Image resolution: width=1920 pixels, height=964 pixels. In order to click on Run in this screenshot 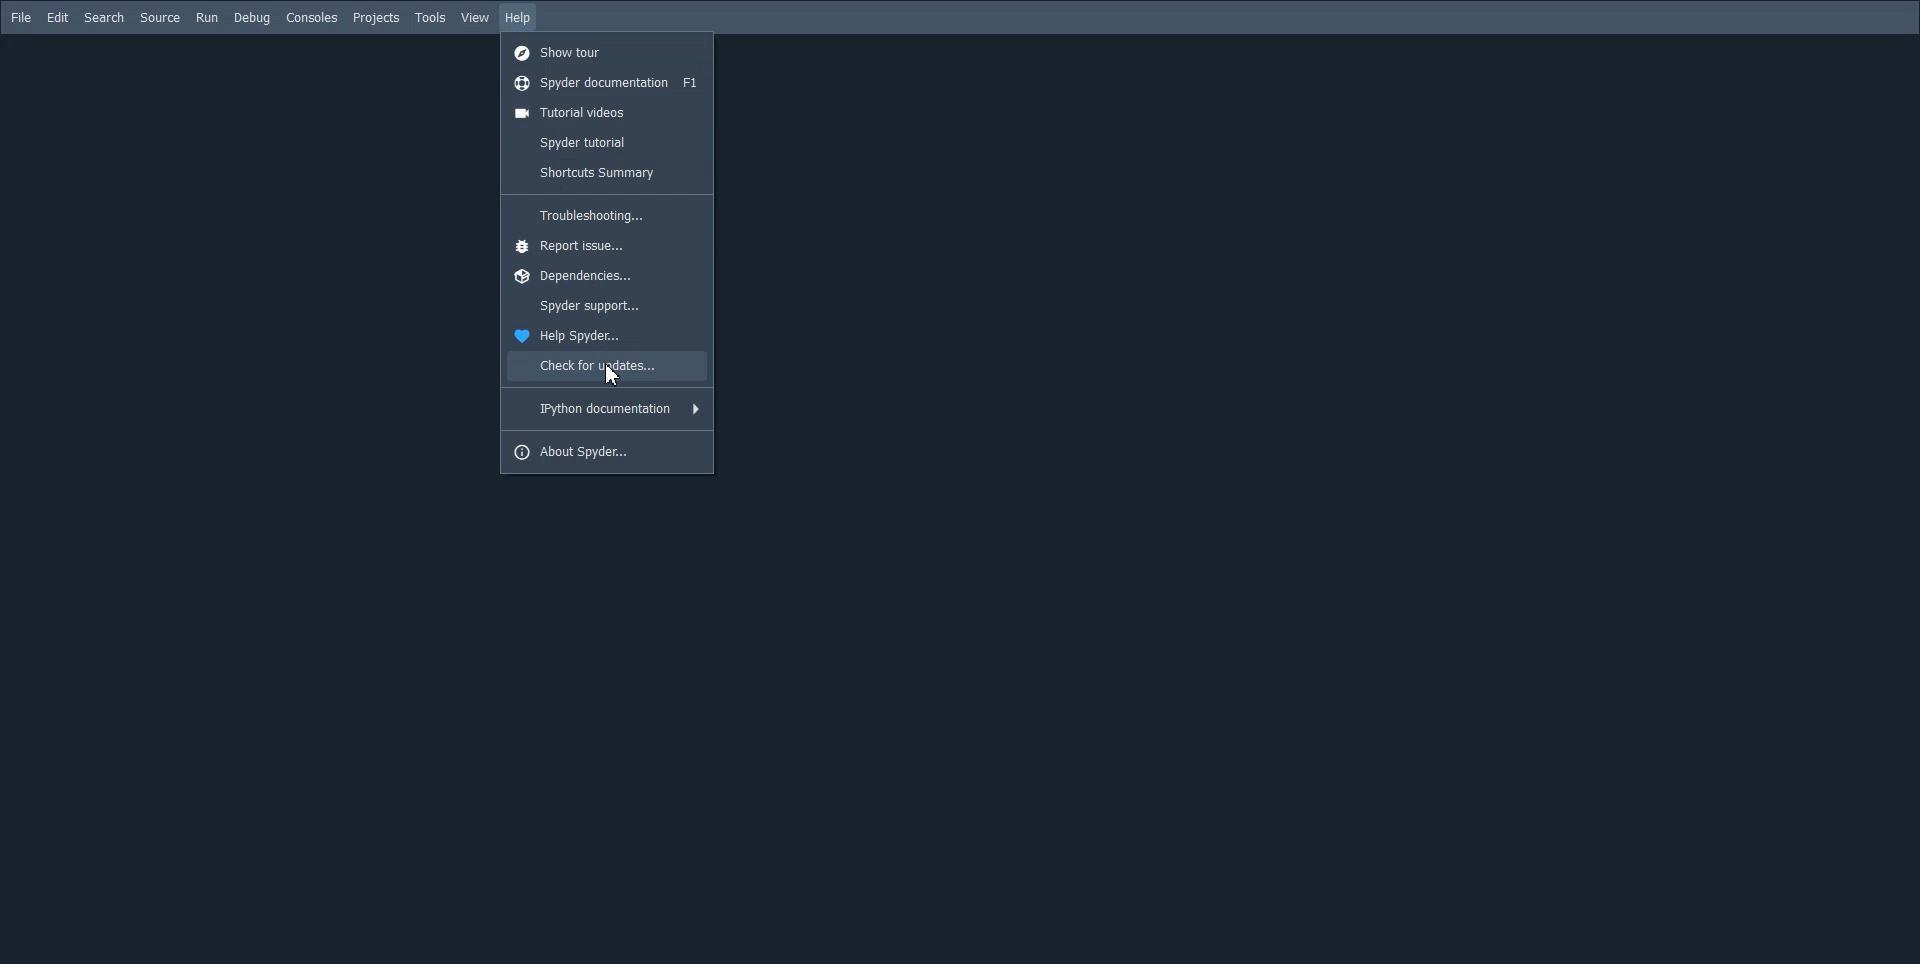, I will do `click(207, 18)`.